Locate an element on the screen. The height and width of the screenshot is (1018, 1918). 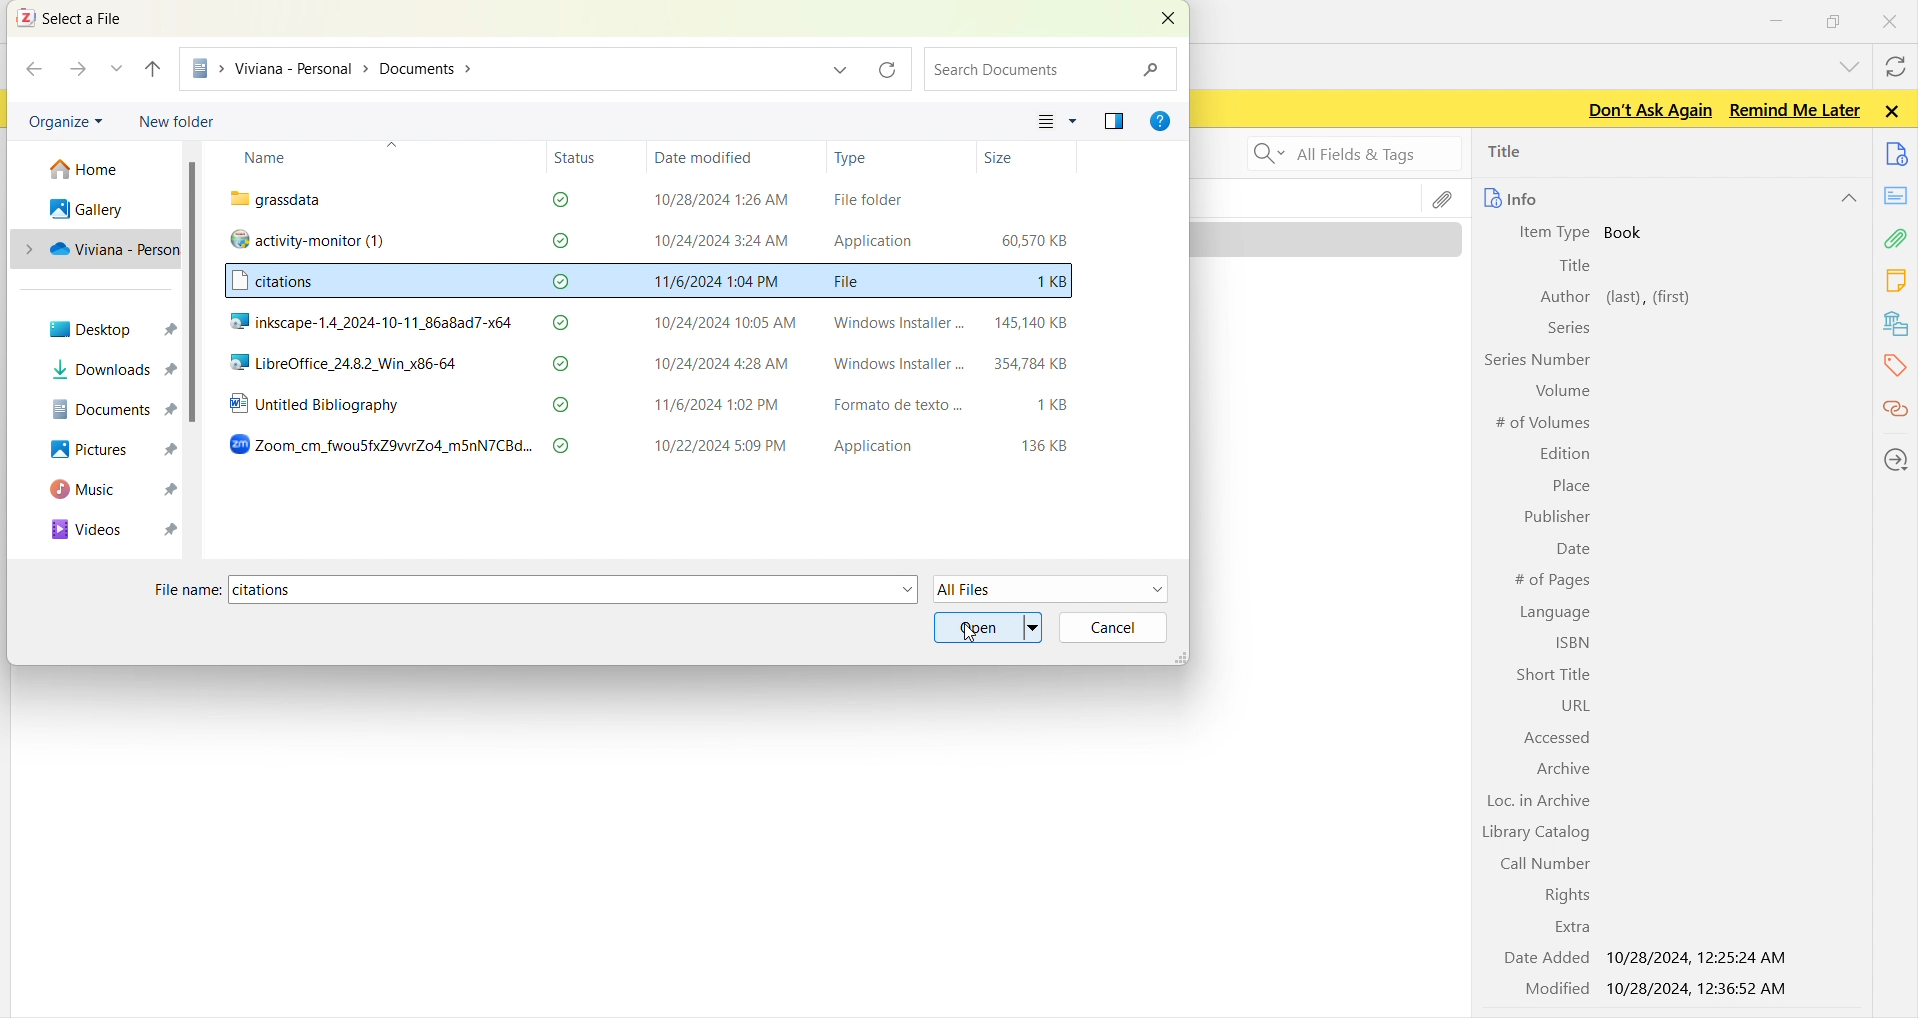
inkscape-1.4_2024-10-11_86a8ad7-x64 is located at coordinates (372, 323).